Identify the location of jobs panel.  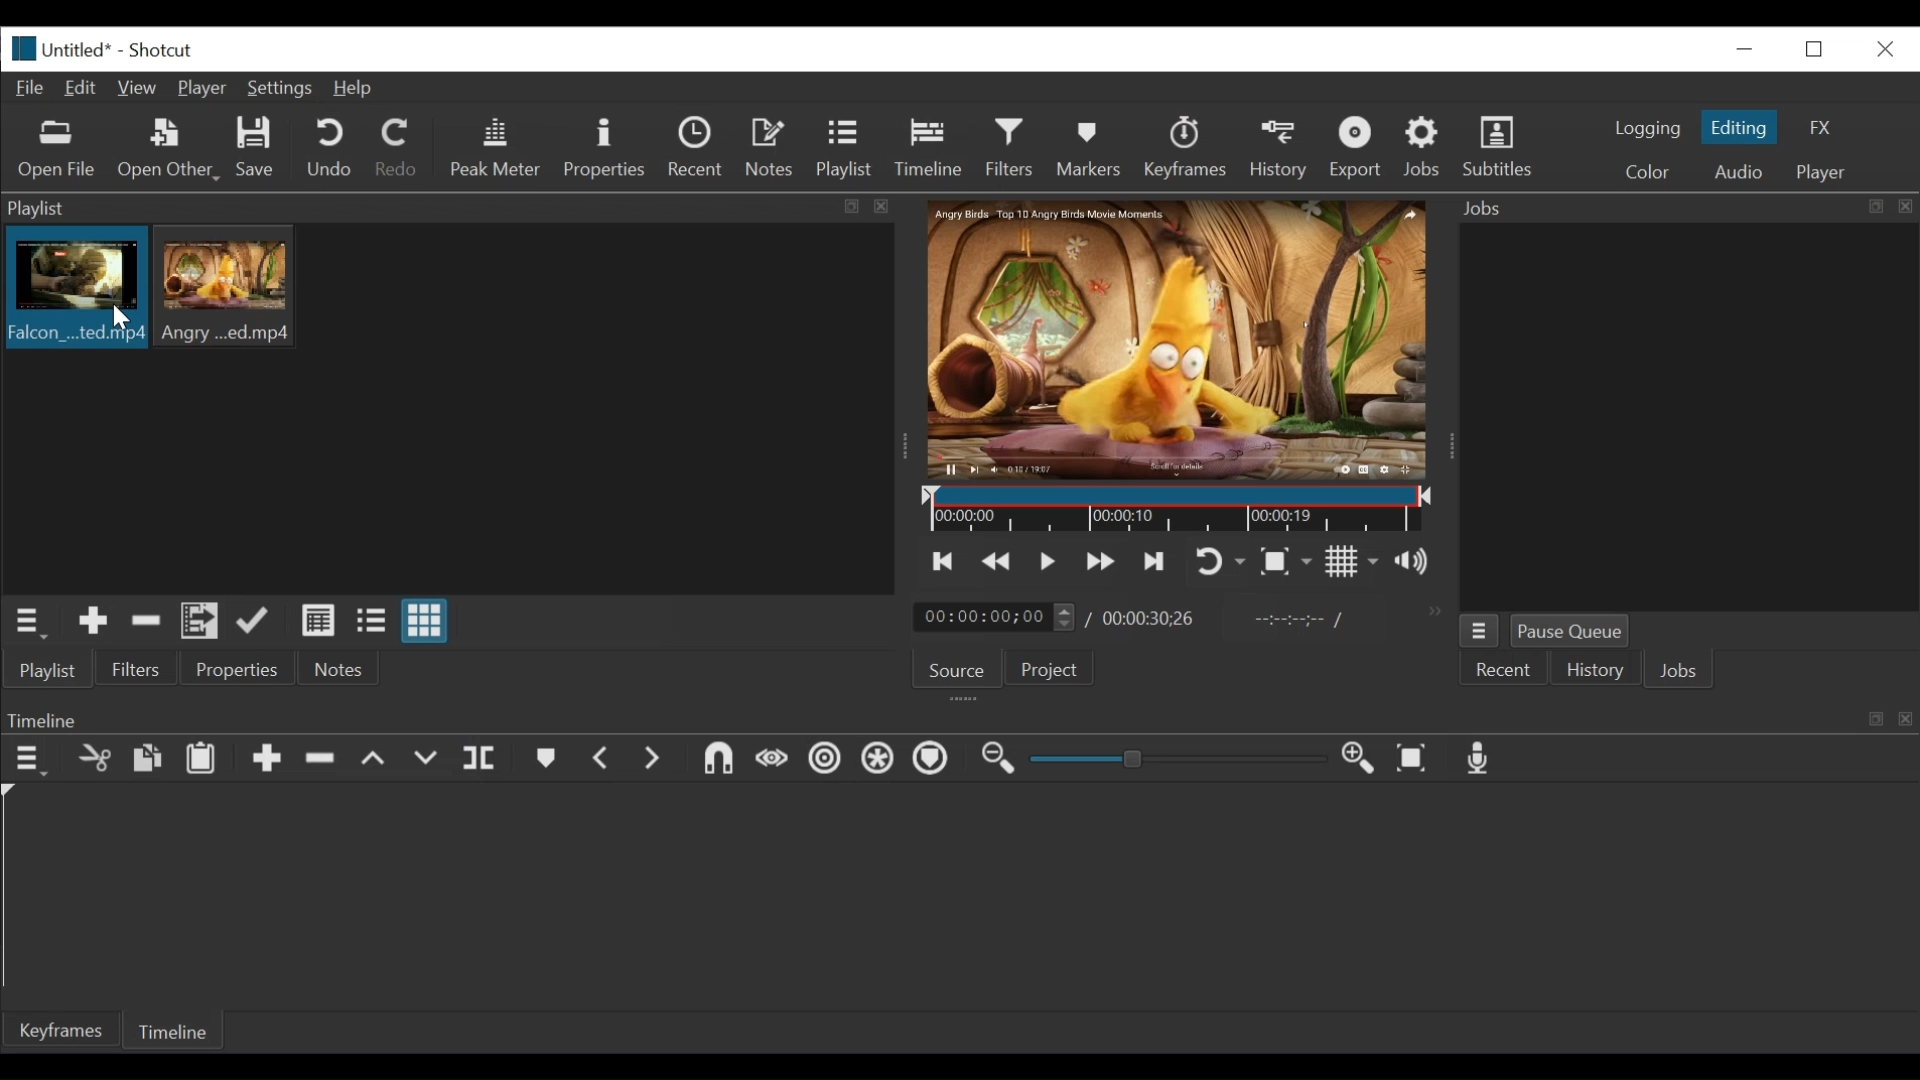
(1688, 416).